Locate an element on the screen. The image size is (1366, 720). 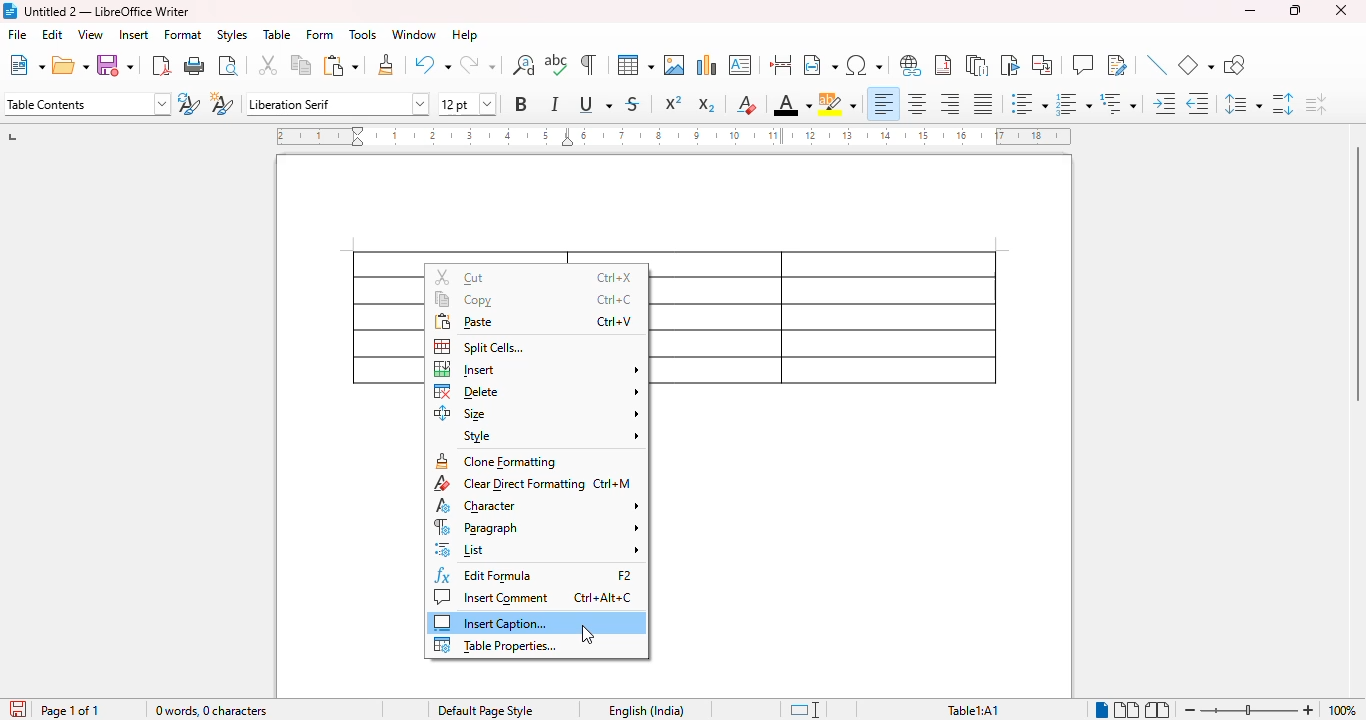
file is located at coordinates (17, 34).